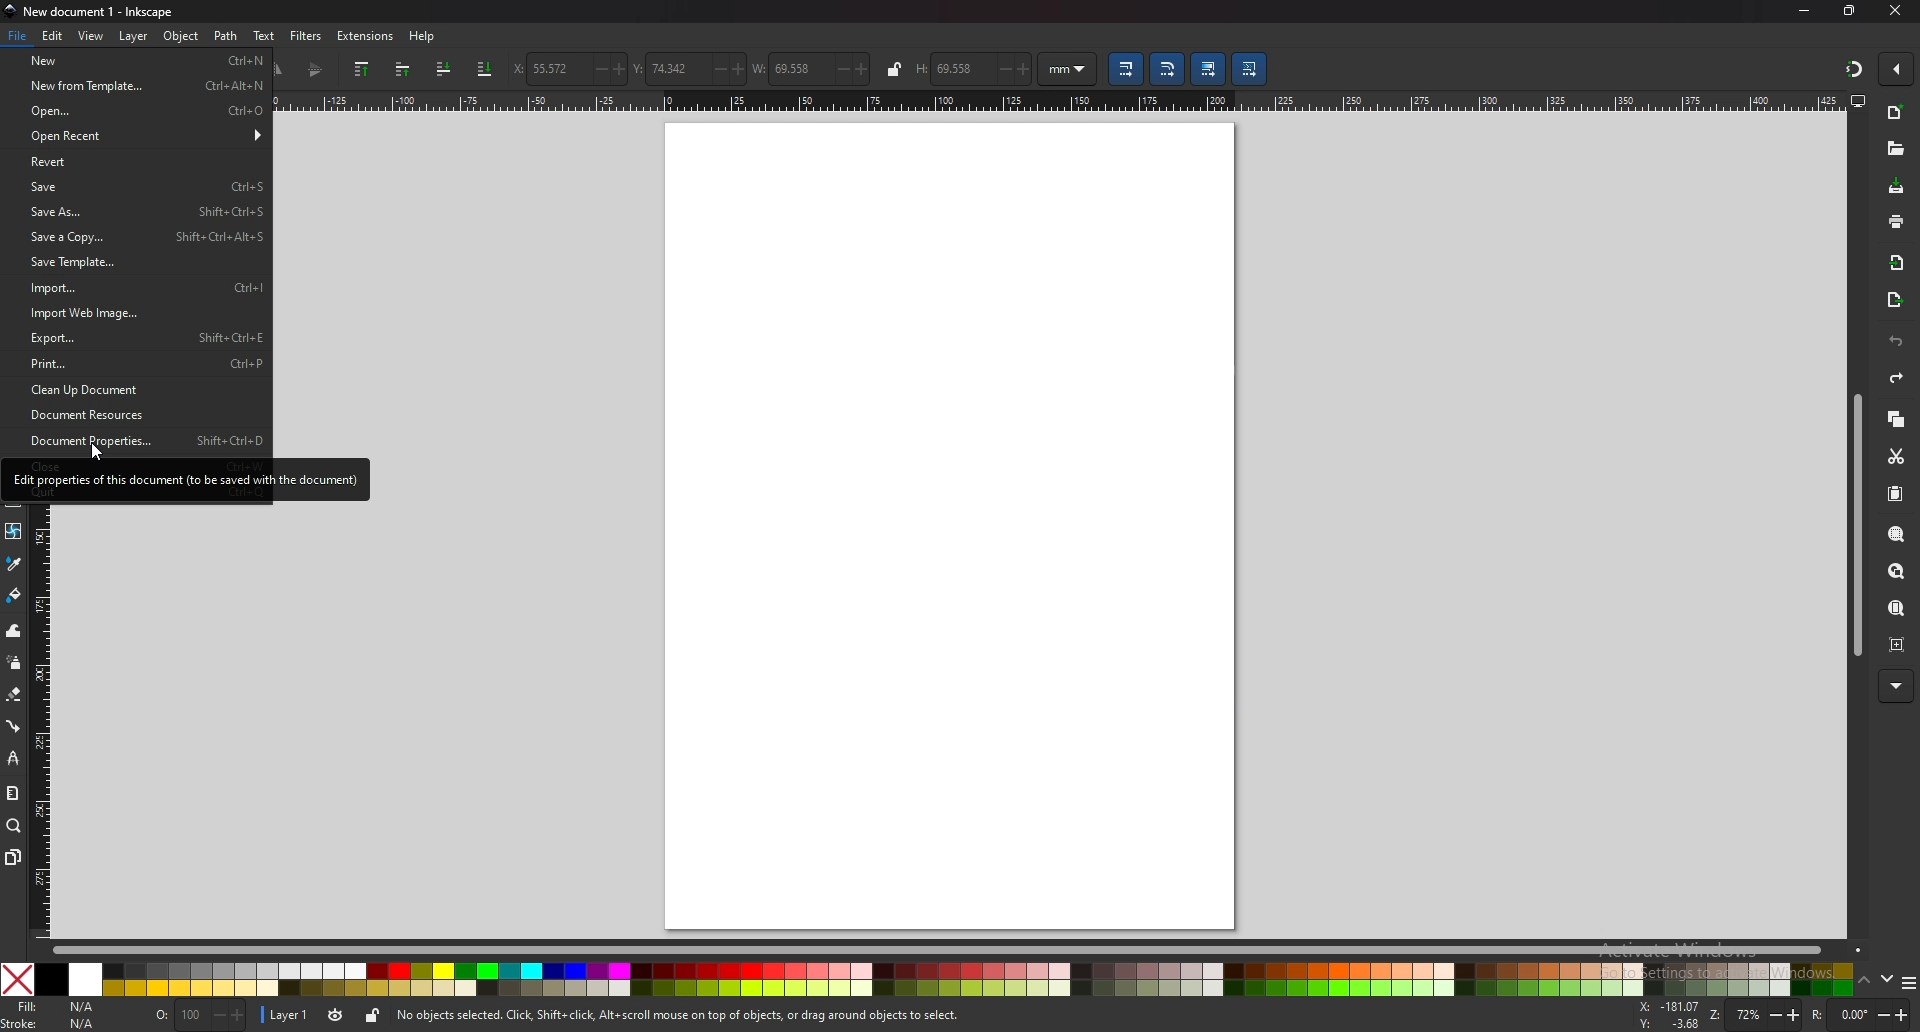 Image resolution: width=1920 pixels, height=1032 pixels. I want to click on Layer, so click(134, 38).